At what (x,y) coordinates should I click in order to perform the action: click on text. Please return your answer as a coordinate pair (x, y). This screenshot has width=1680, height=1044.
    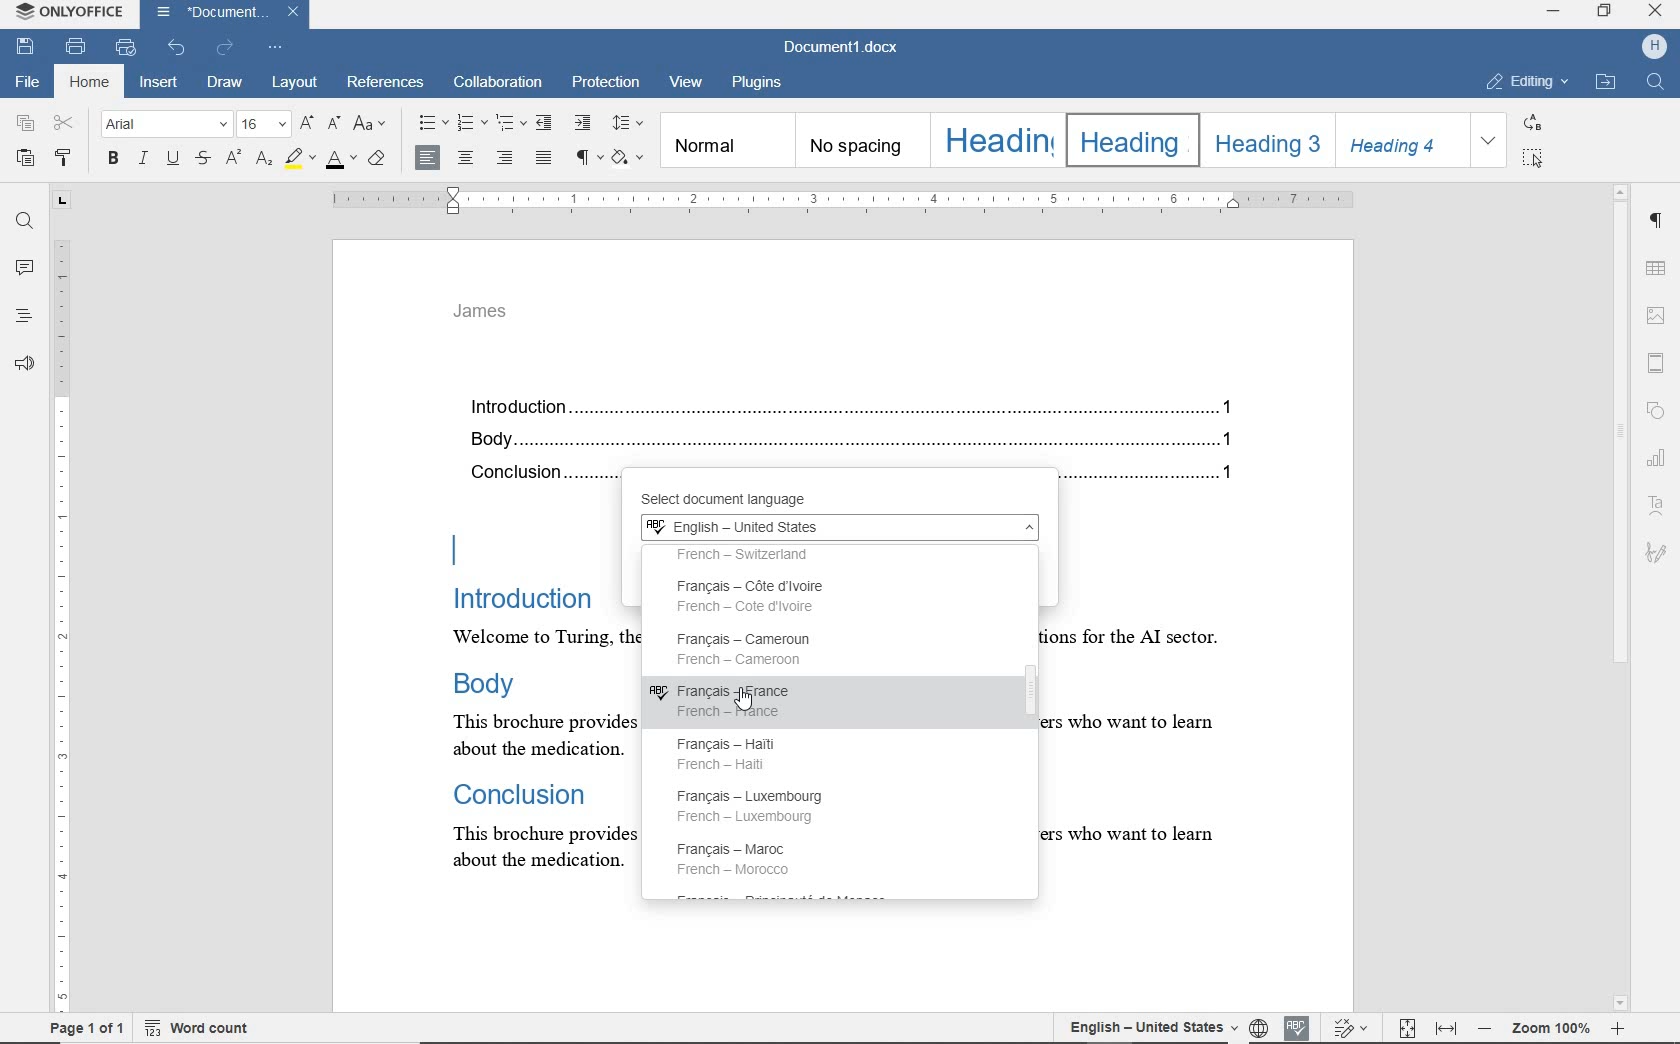
    Looking at the image, I should click on (533, 679).